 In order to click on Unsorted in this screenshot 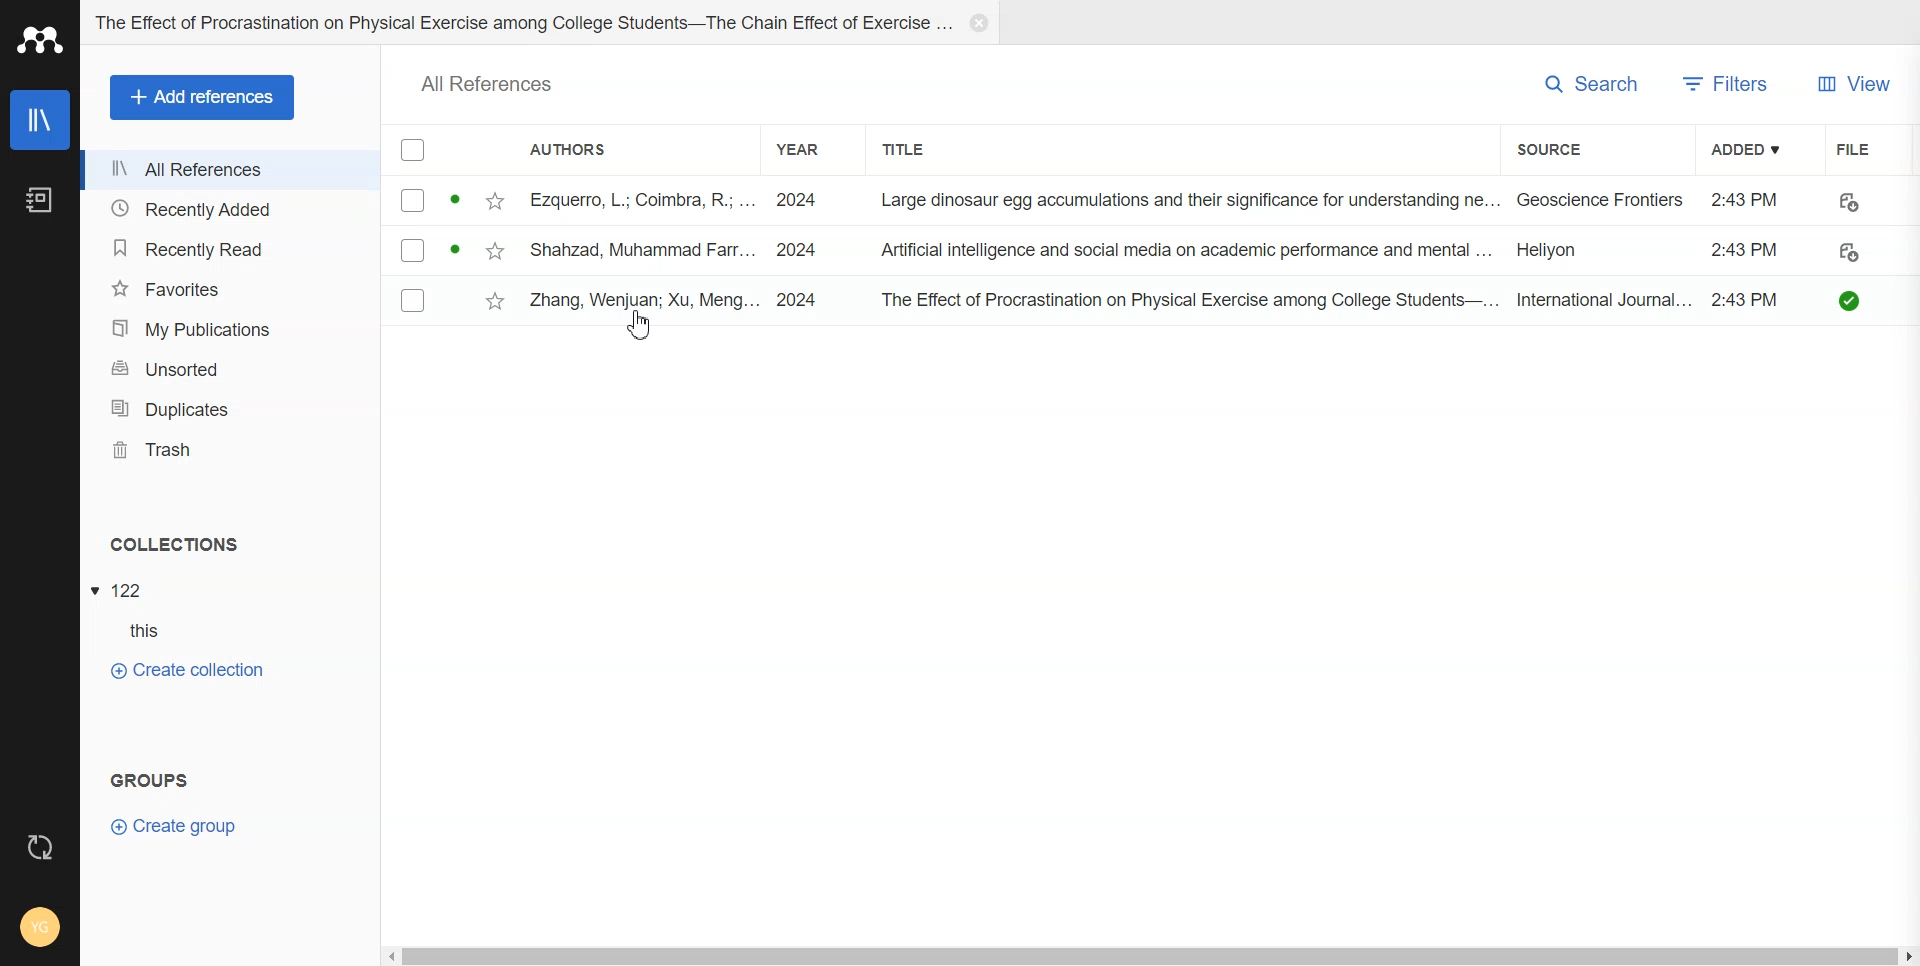, I will do `click(235, 369)`.